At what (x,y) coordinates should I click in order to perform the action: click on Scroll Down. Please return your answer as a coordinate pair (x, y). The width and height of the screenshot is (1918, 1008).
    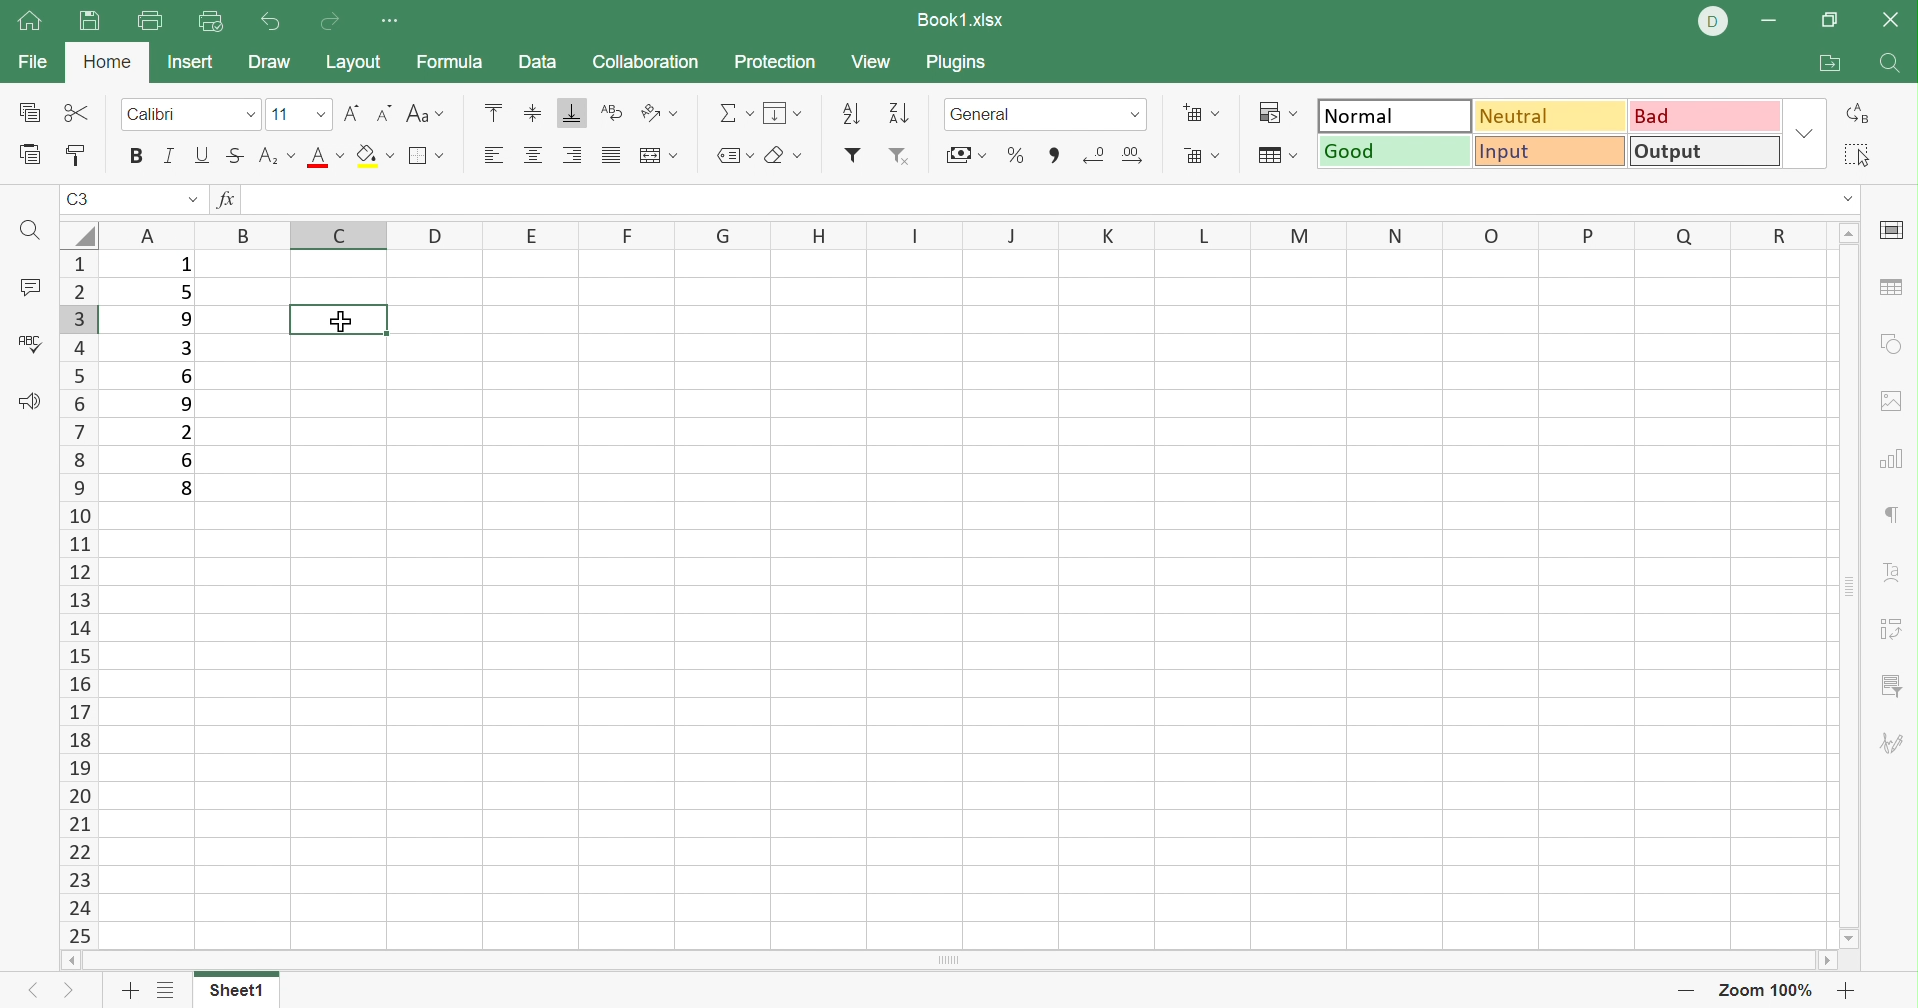
    Looking at the image, I should click on (1853, 937).